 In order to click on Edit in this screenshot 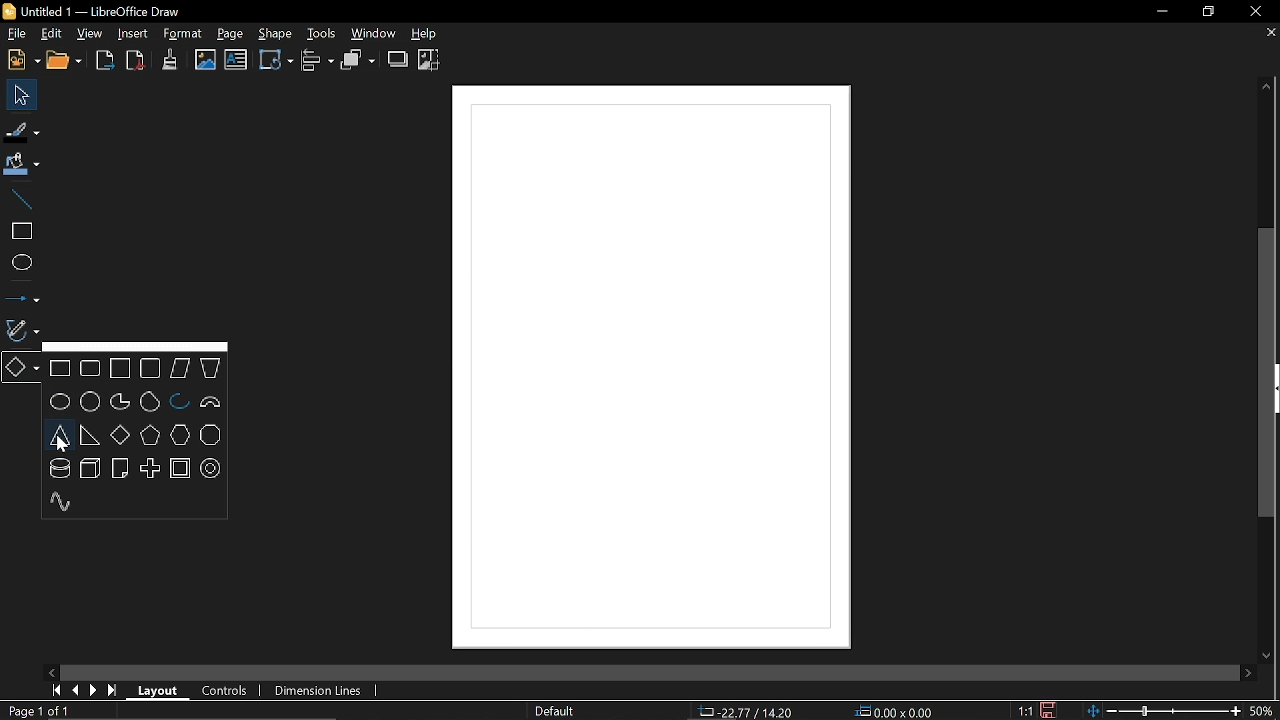, I will do `click(51, 35)`.